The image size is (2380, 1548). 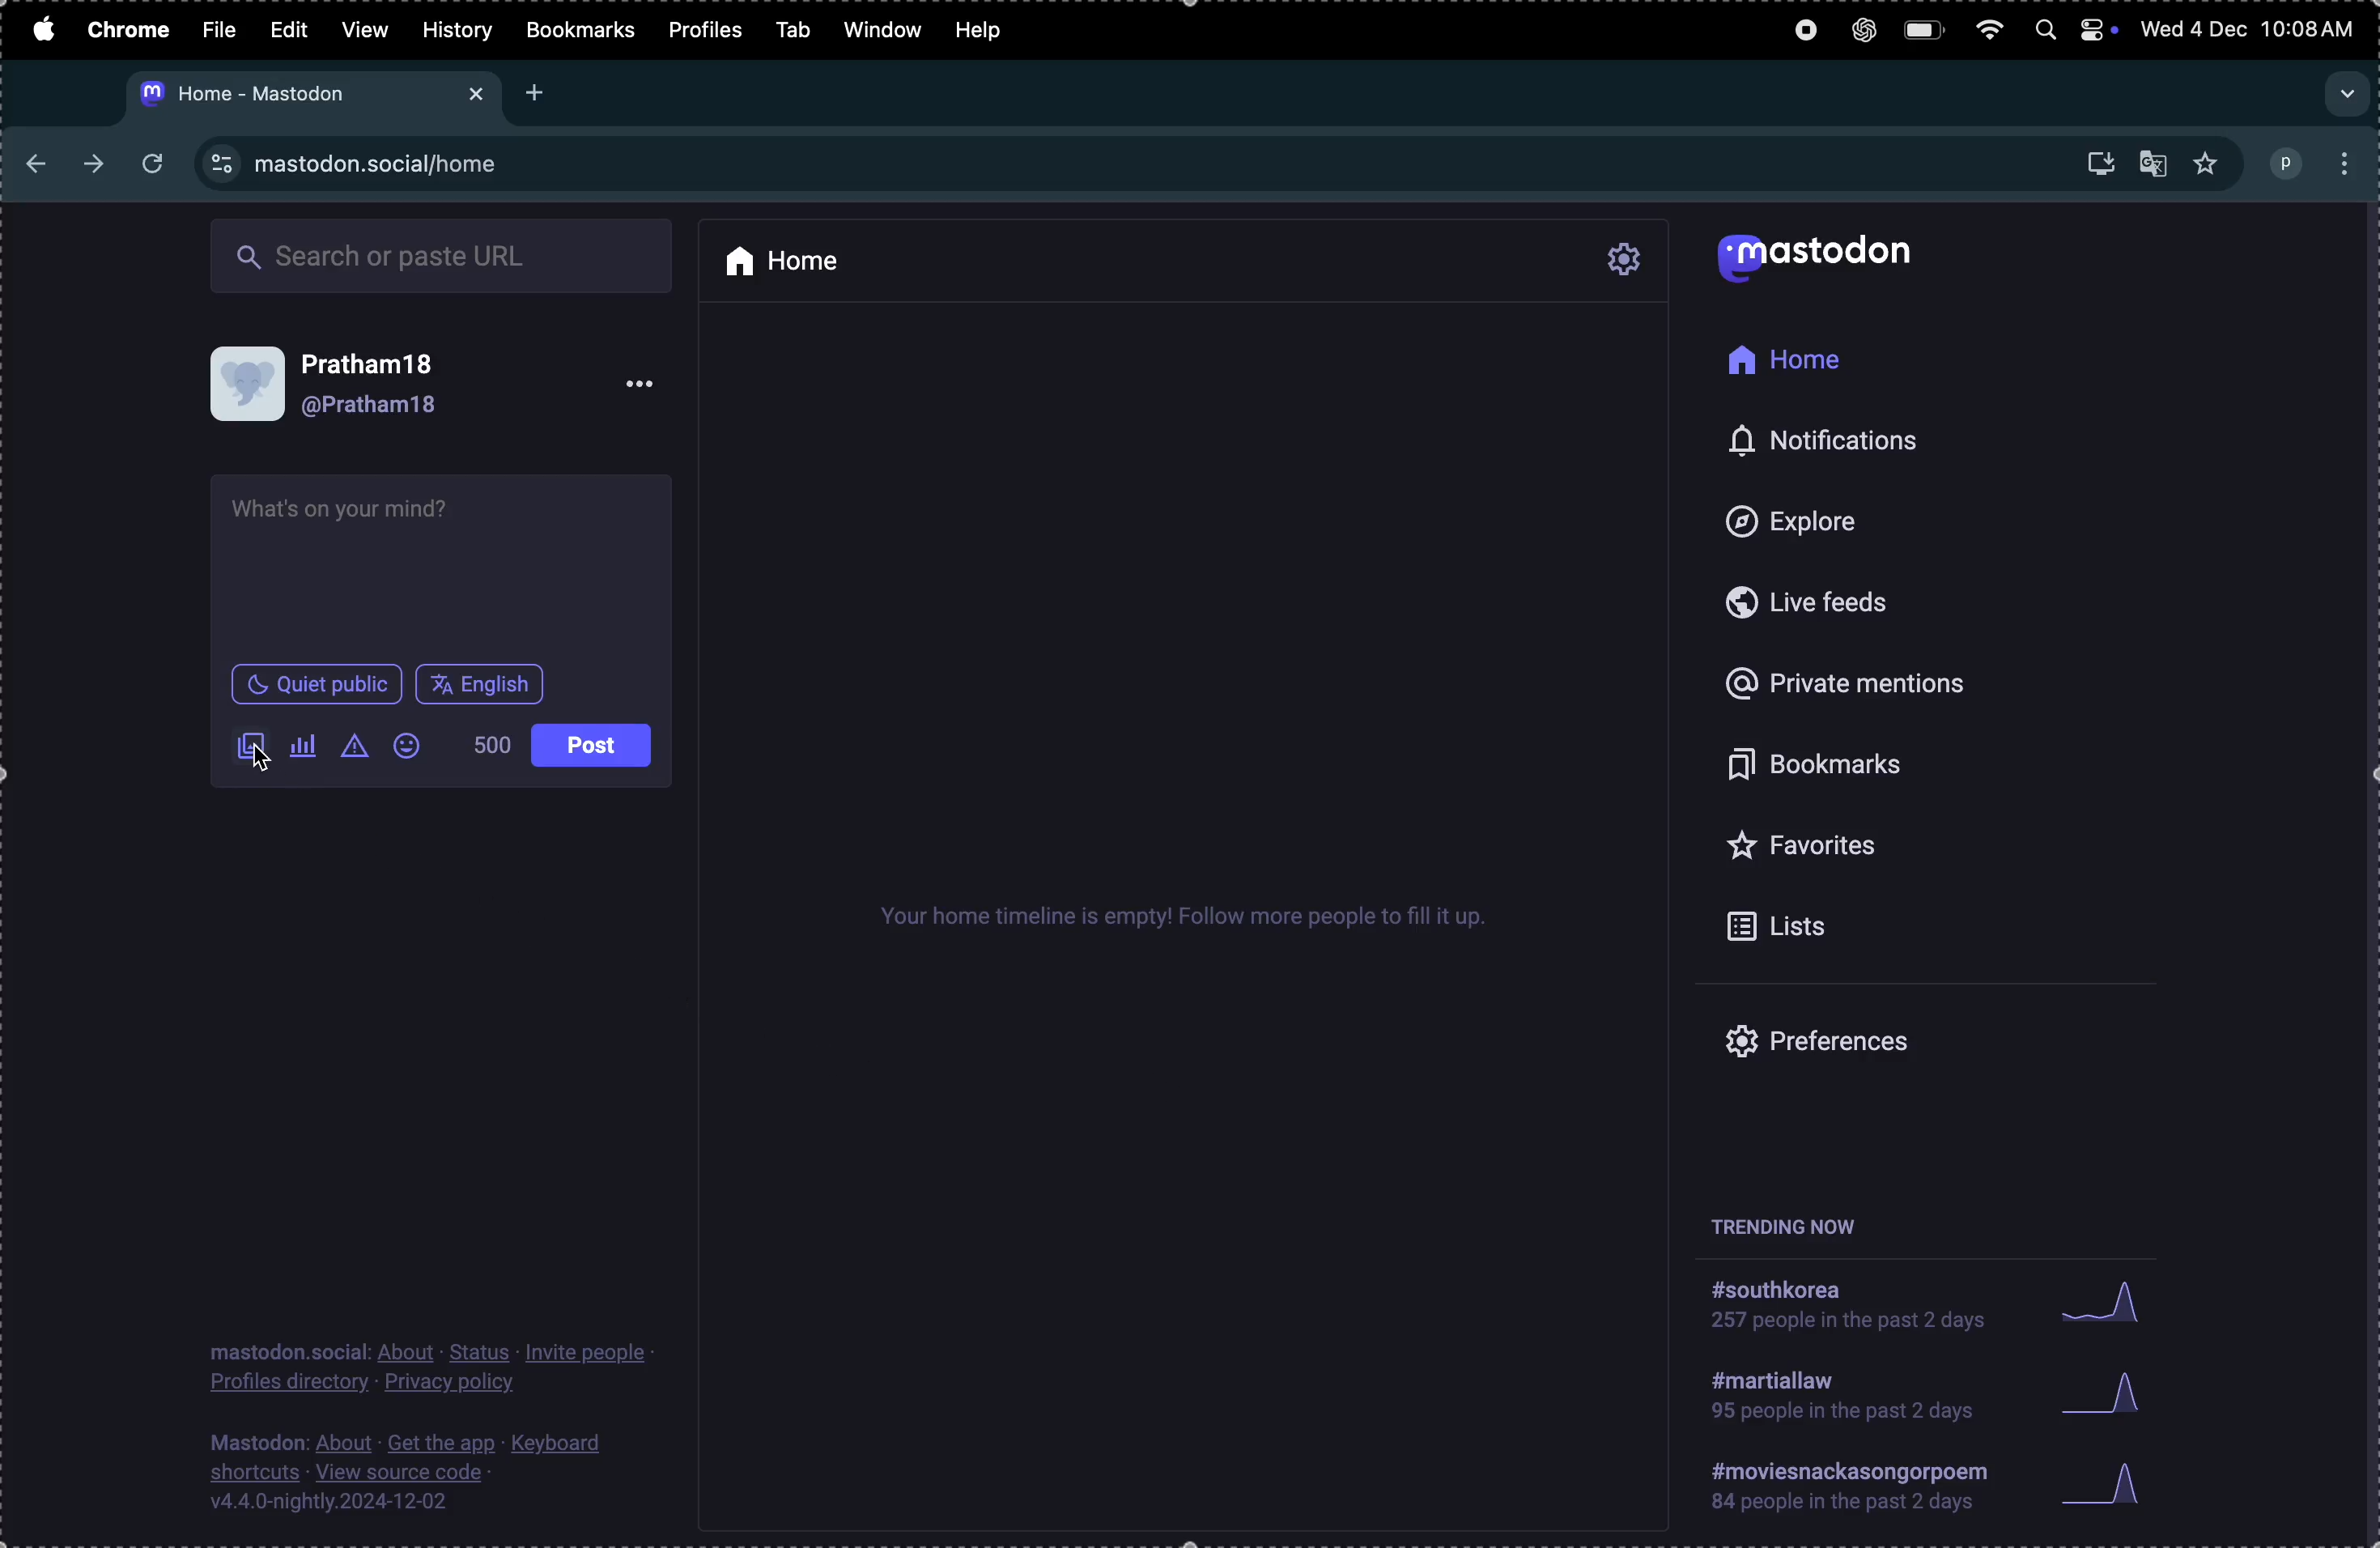 I want to click on Tab, so click(x=792, y=27).